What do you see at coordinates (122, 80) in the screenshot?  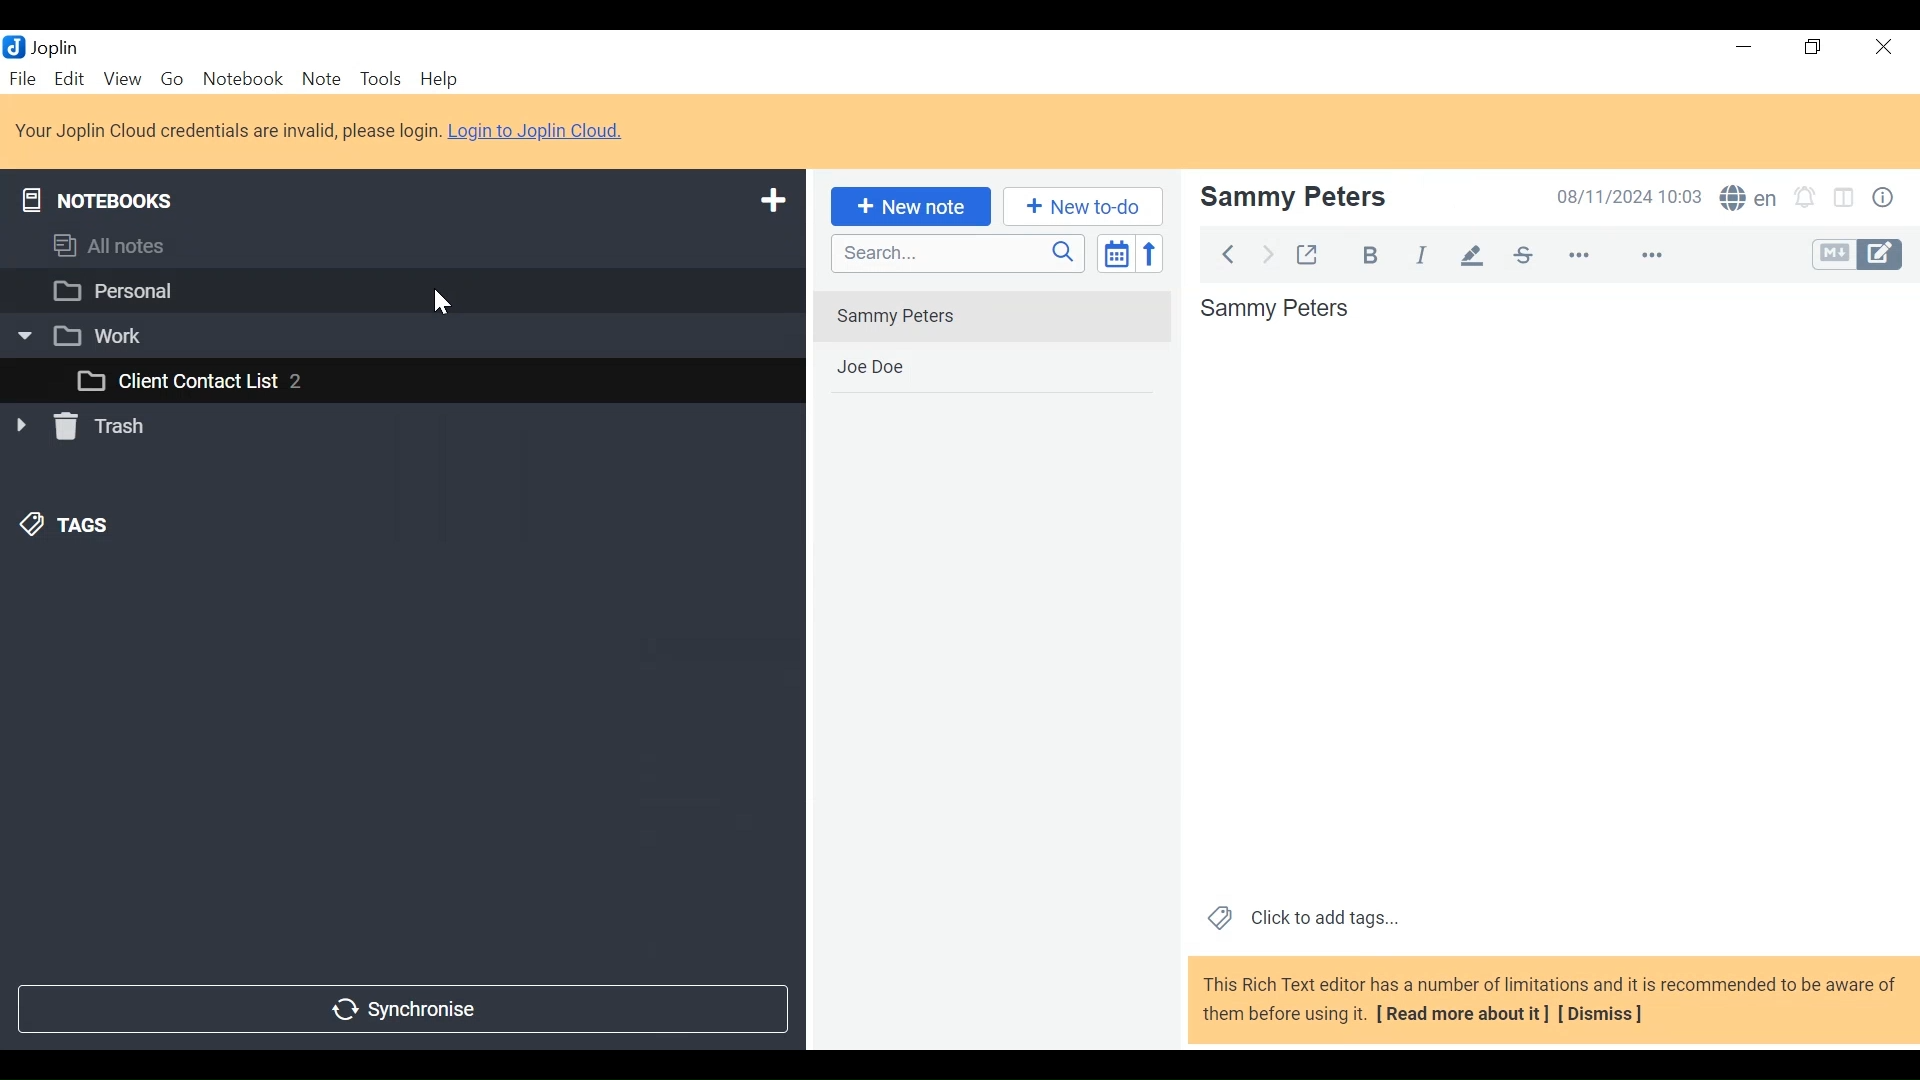 I see `View` at bounding box center [122, 80].